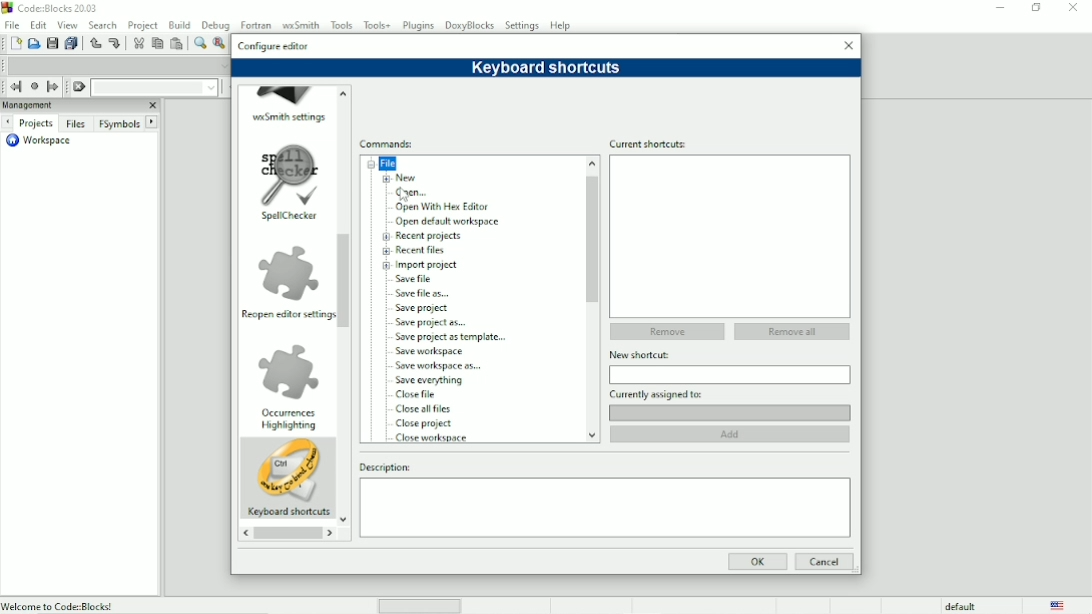 This screenshot has width=1092, height=614. What do you see at coordinates (287, 535) in the screenshot?
I see `Horizontal scrollbar` at bounding box center [287, 535].